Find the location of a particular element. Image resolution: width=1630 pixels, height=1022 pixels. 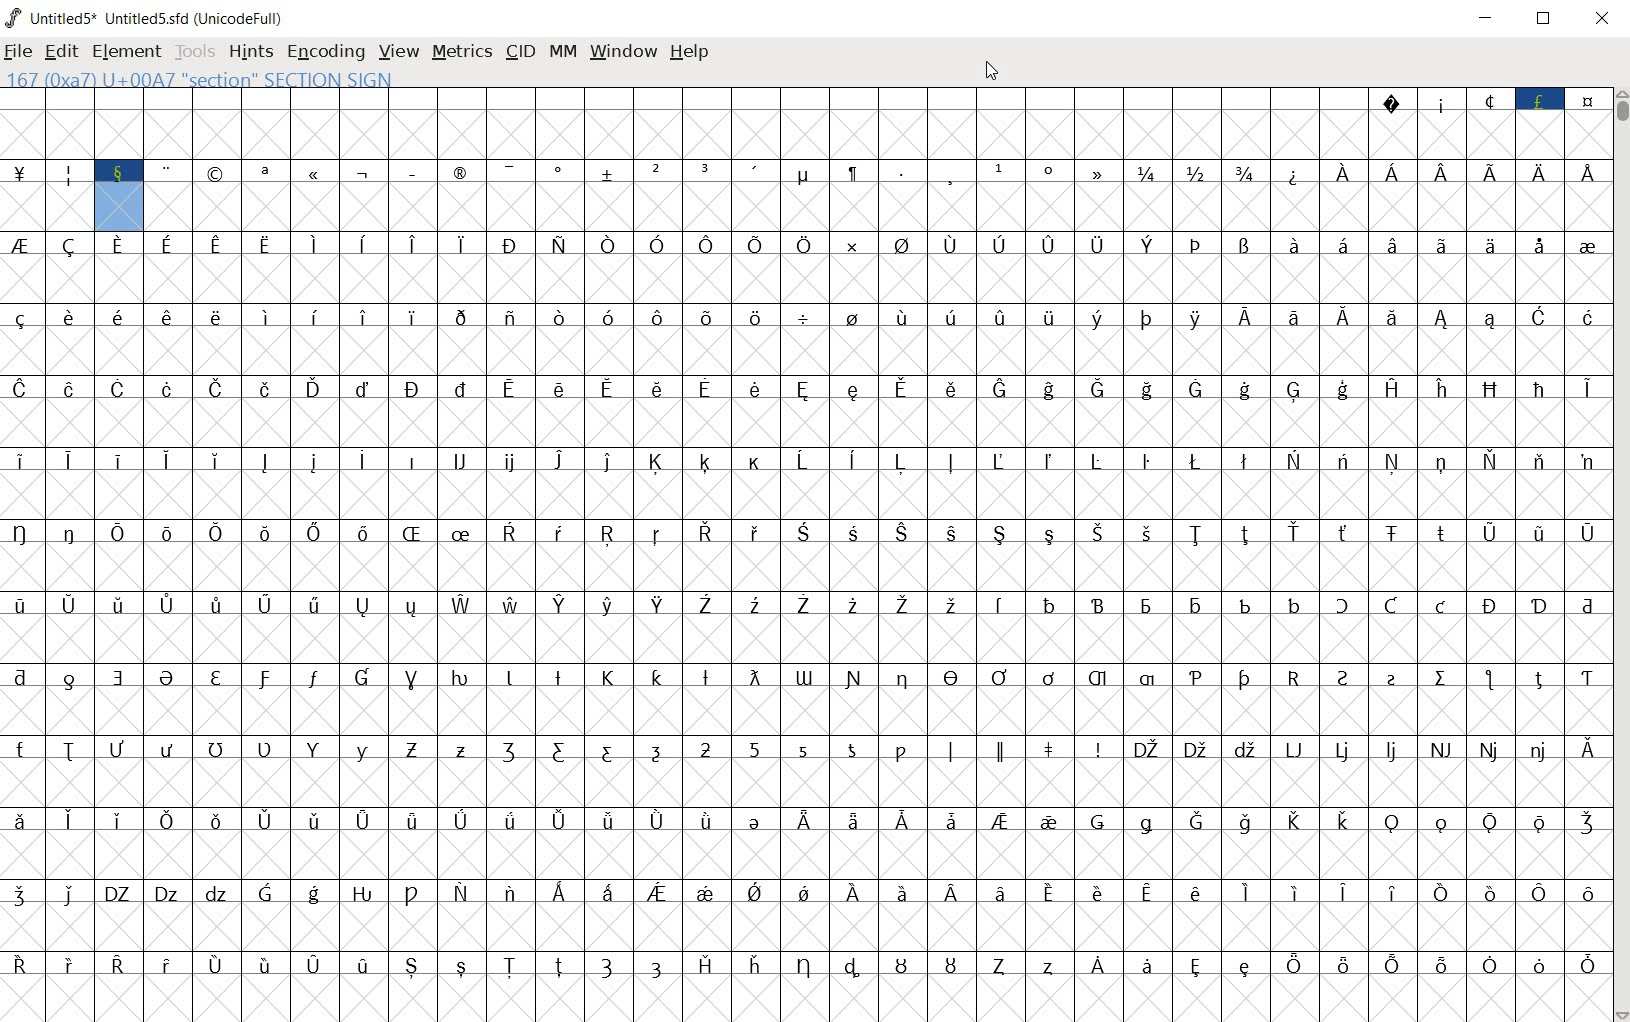

mm is located at coordinates (560, 50).